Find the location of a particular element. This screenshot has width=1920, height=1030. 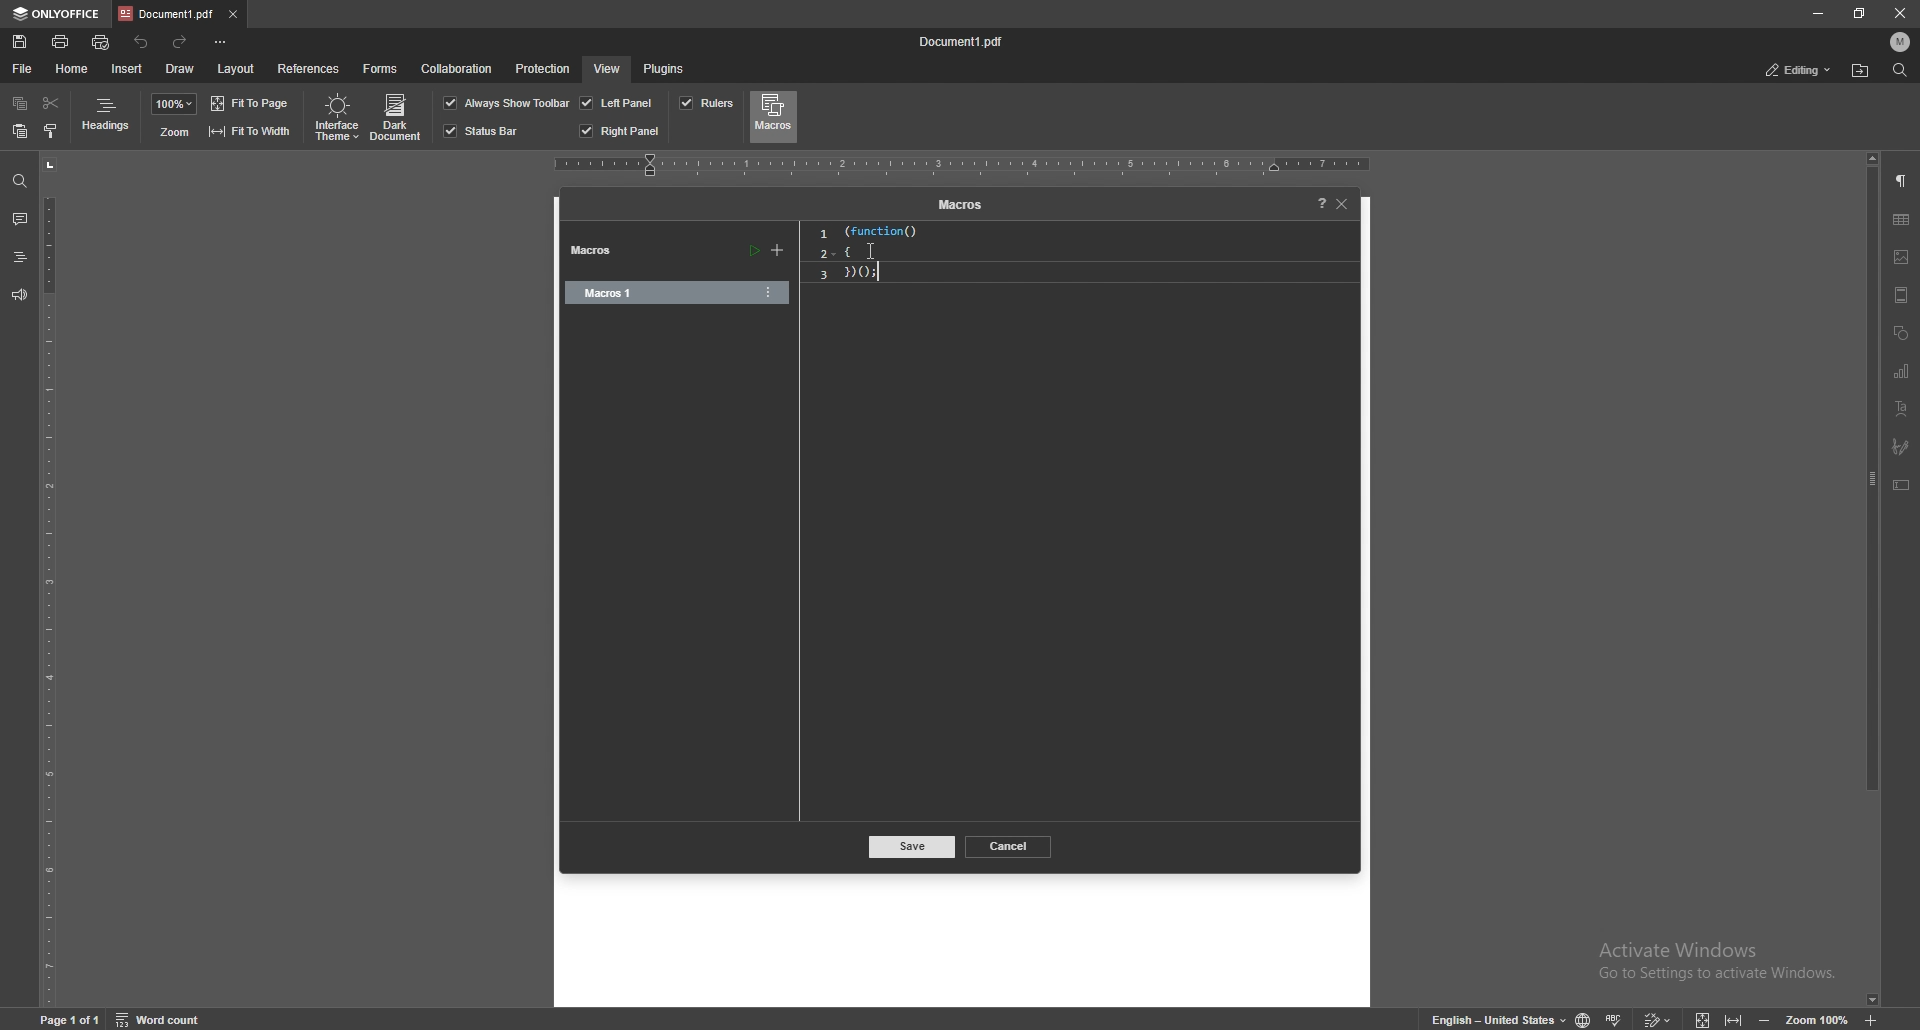

page is located at coordinates (72, 1019).